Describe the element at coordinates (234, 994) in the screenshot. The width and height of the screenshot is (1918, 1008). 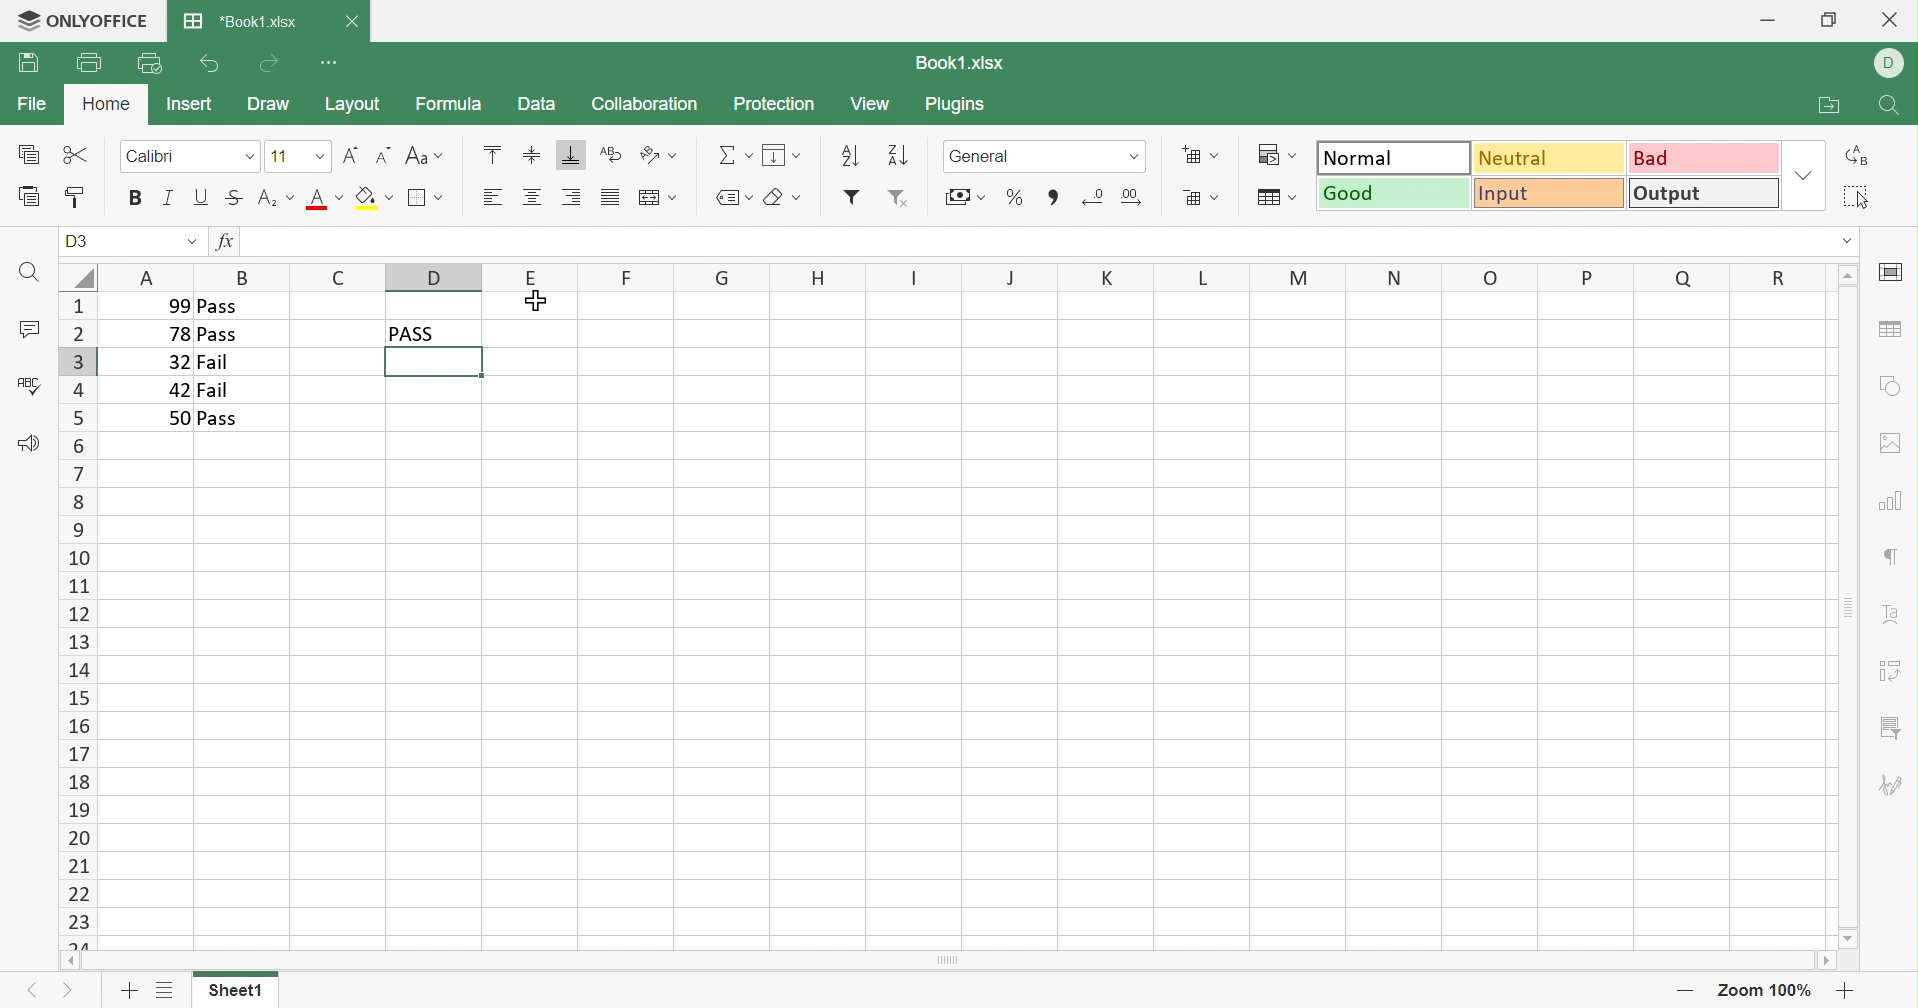
I see `Sheet1` at that location.